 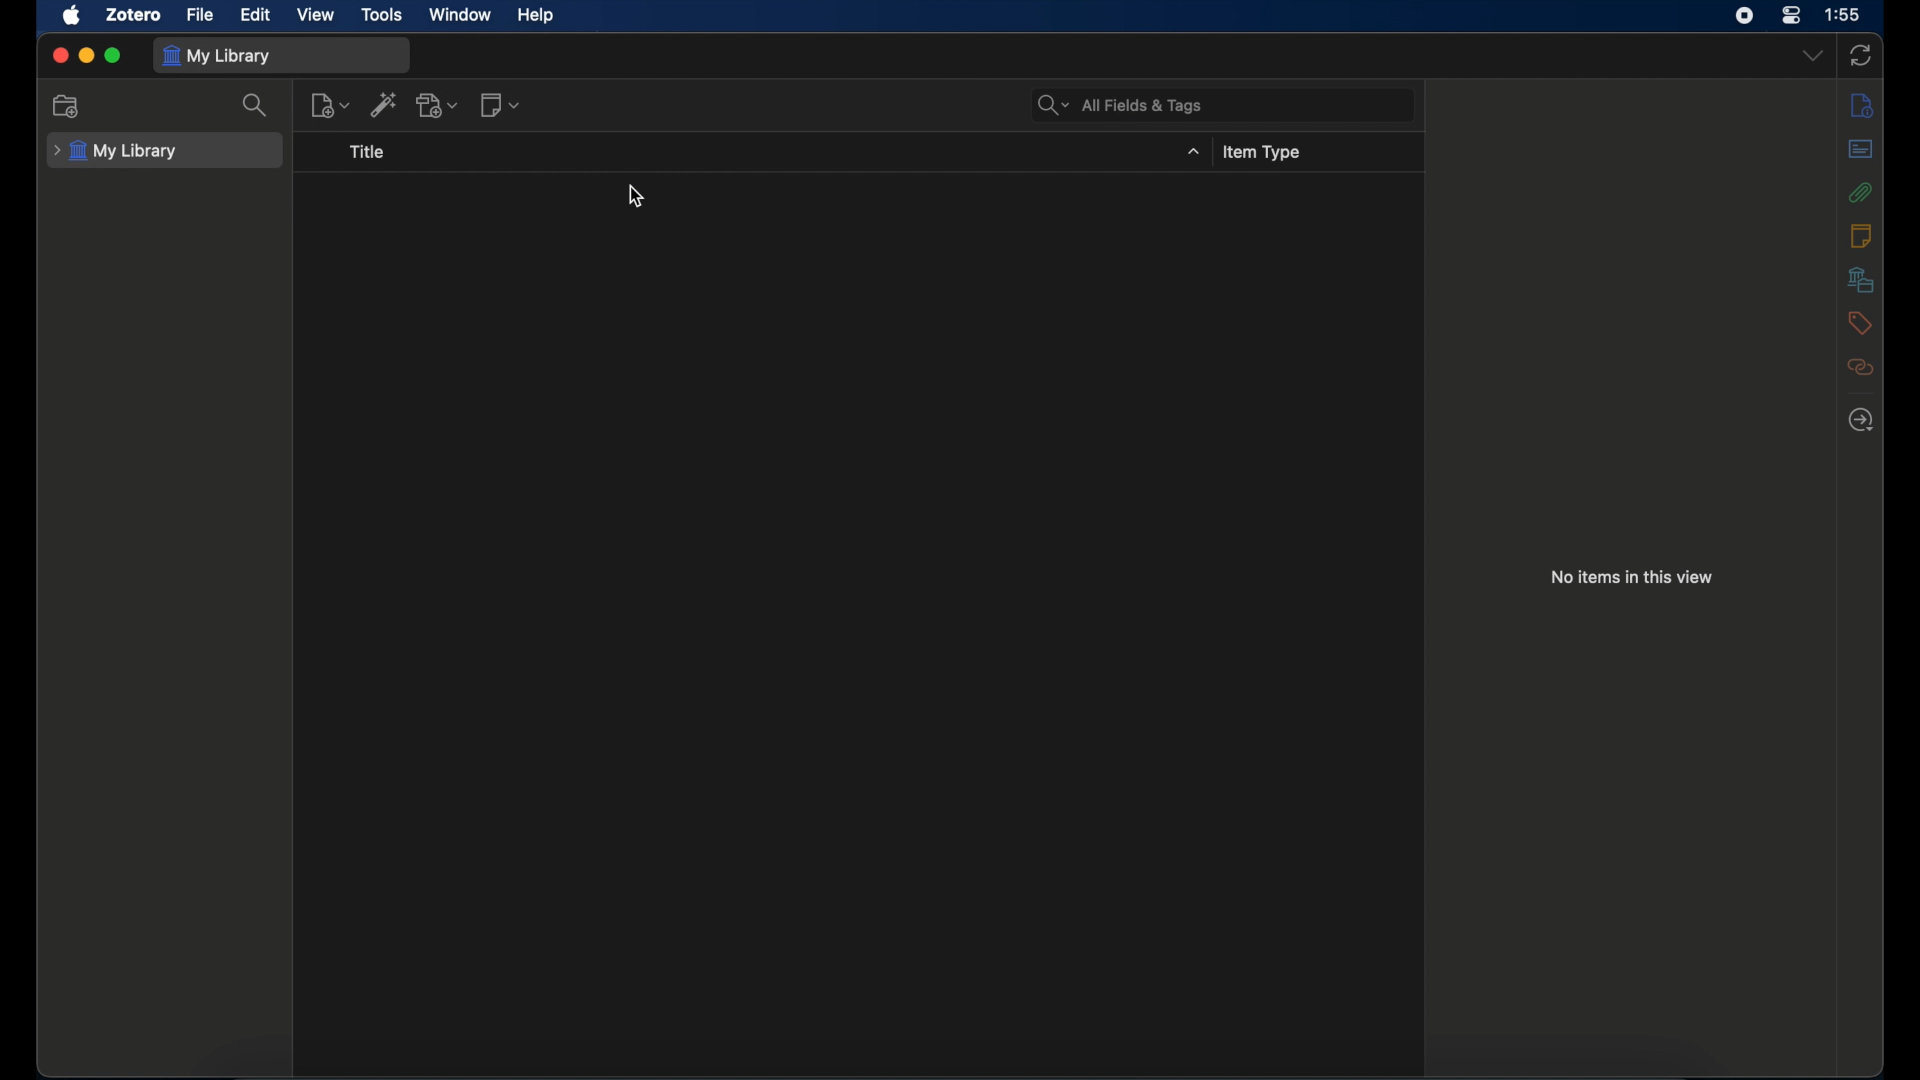 What do you see at coordinates (500, 106) in the screenshot?
I see `new note` at bounding box center [500, 106].